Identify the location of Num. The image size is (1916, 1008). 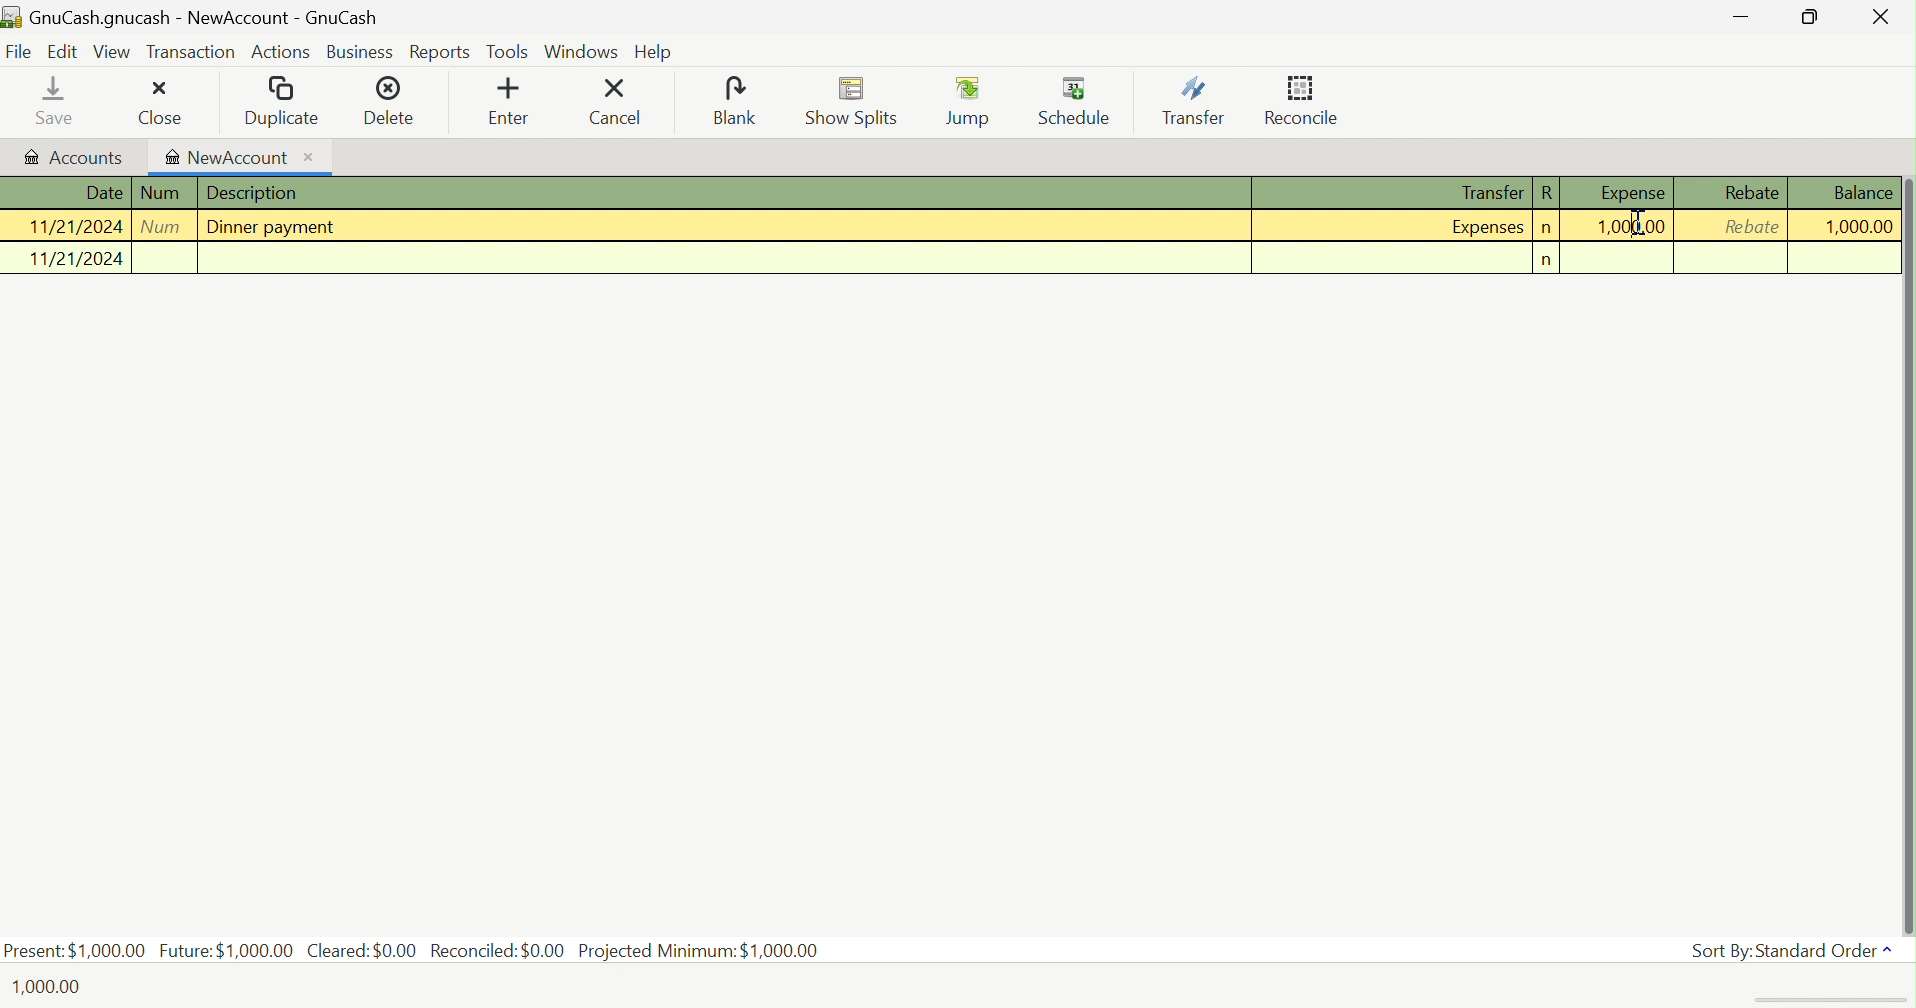
(165, 193).